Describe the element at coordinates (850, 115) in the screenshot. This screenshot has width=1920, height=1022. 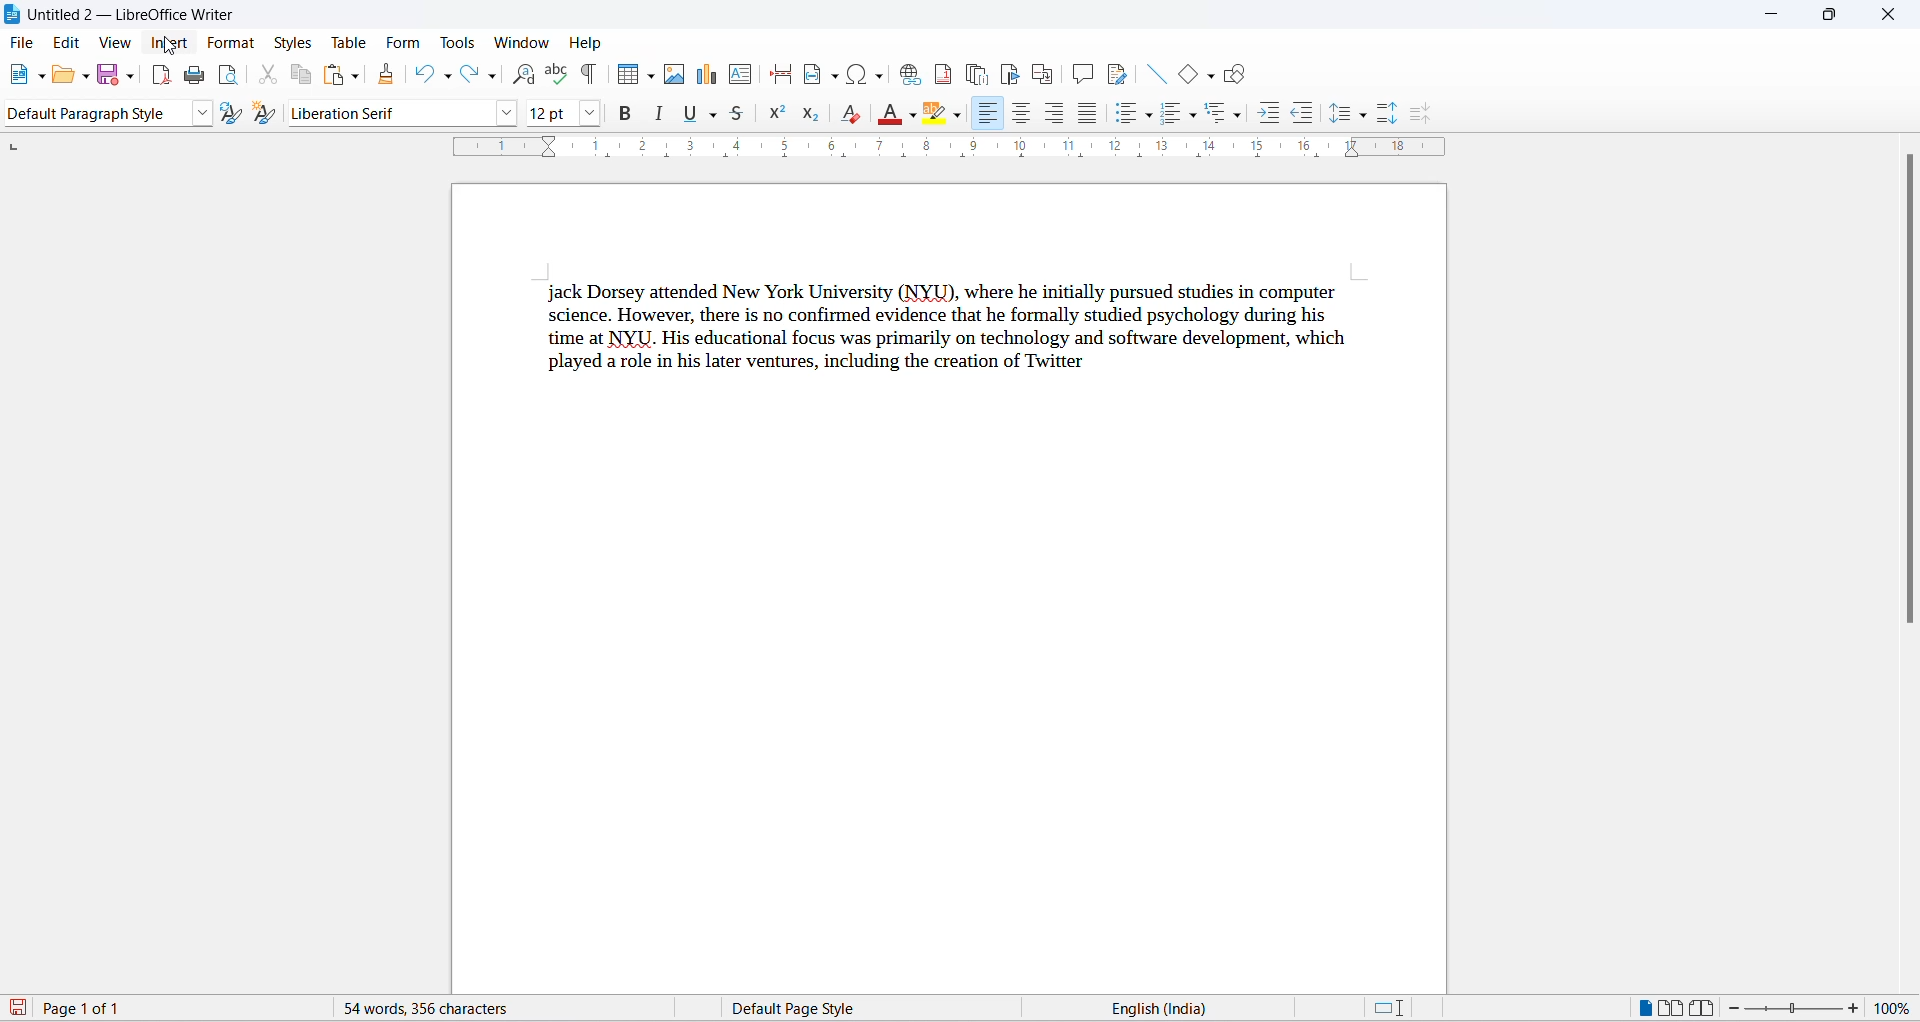
I see `clear direct formatting` at that location.